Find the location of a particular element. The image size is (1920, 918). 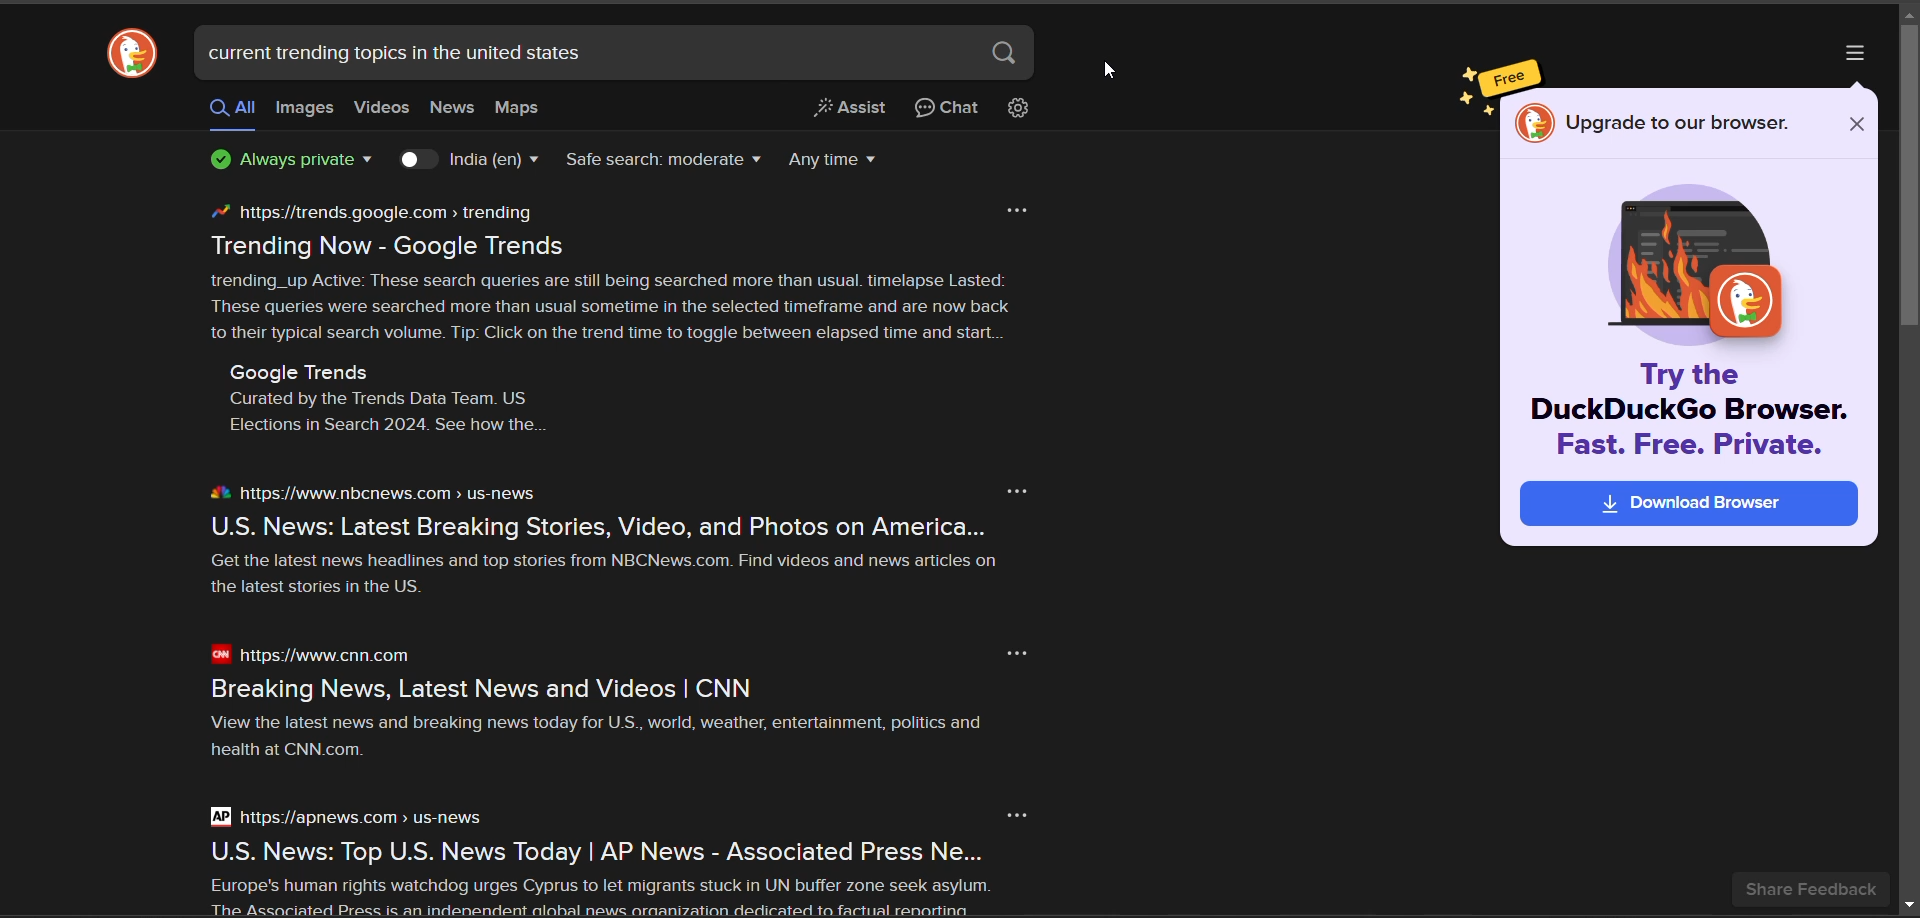

toggle country results key is located at coordinates (414, 162).